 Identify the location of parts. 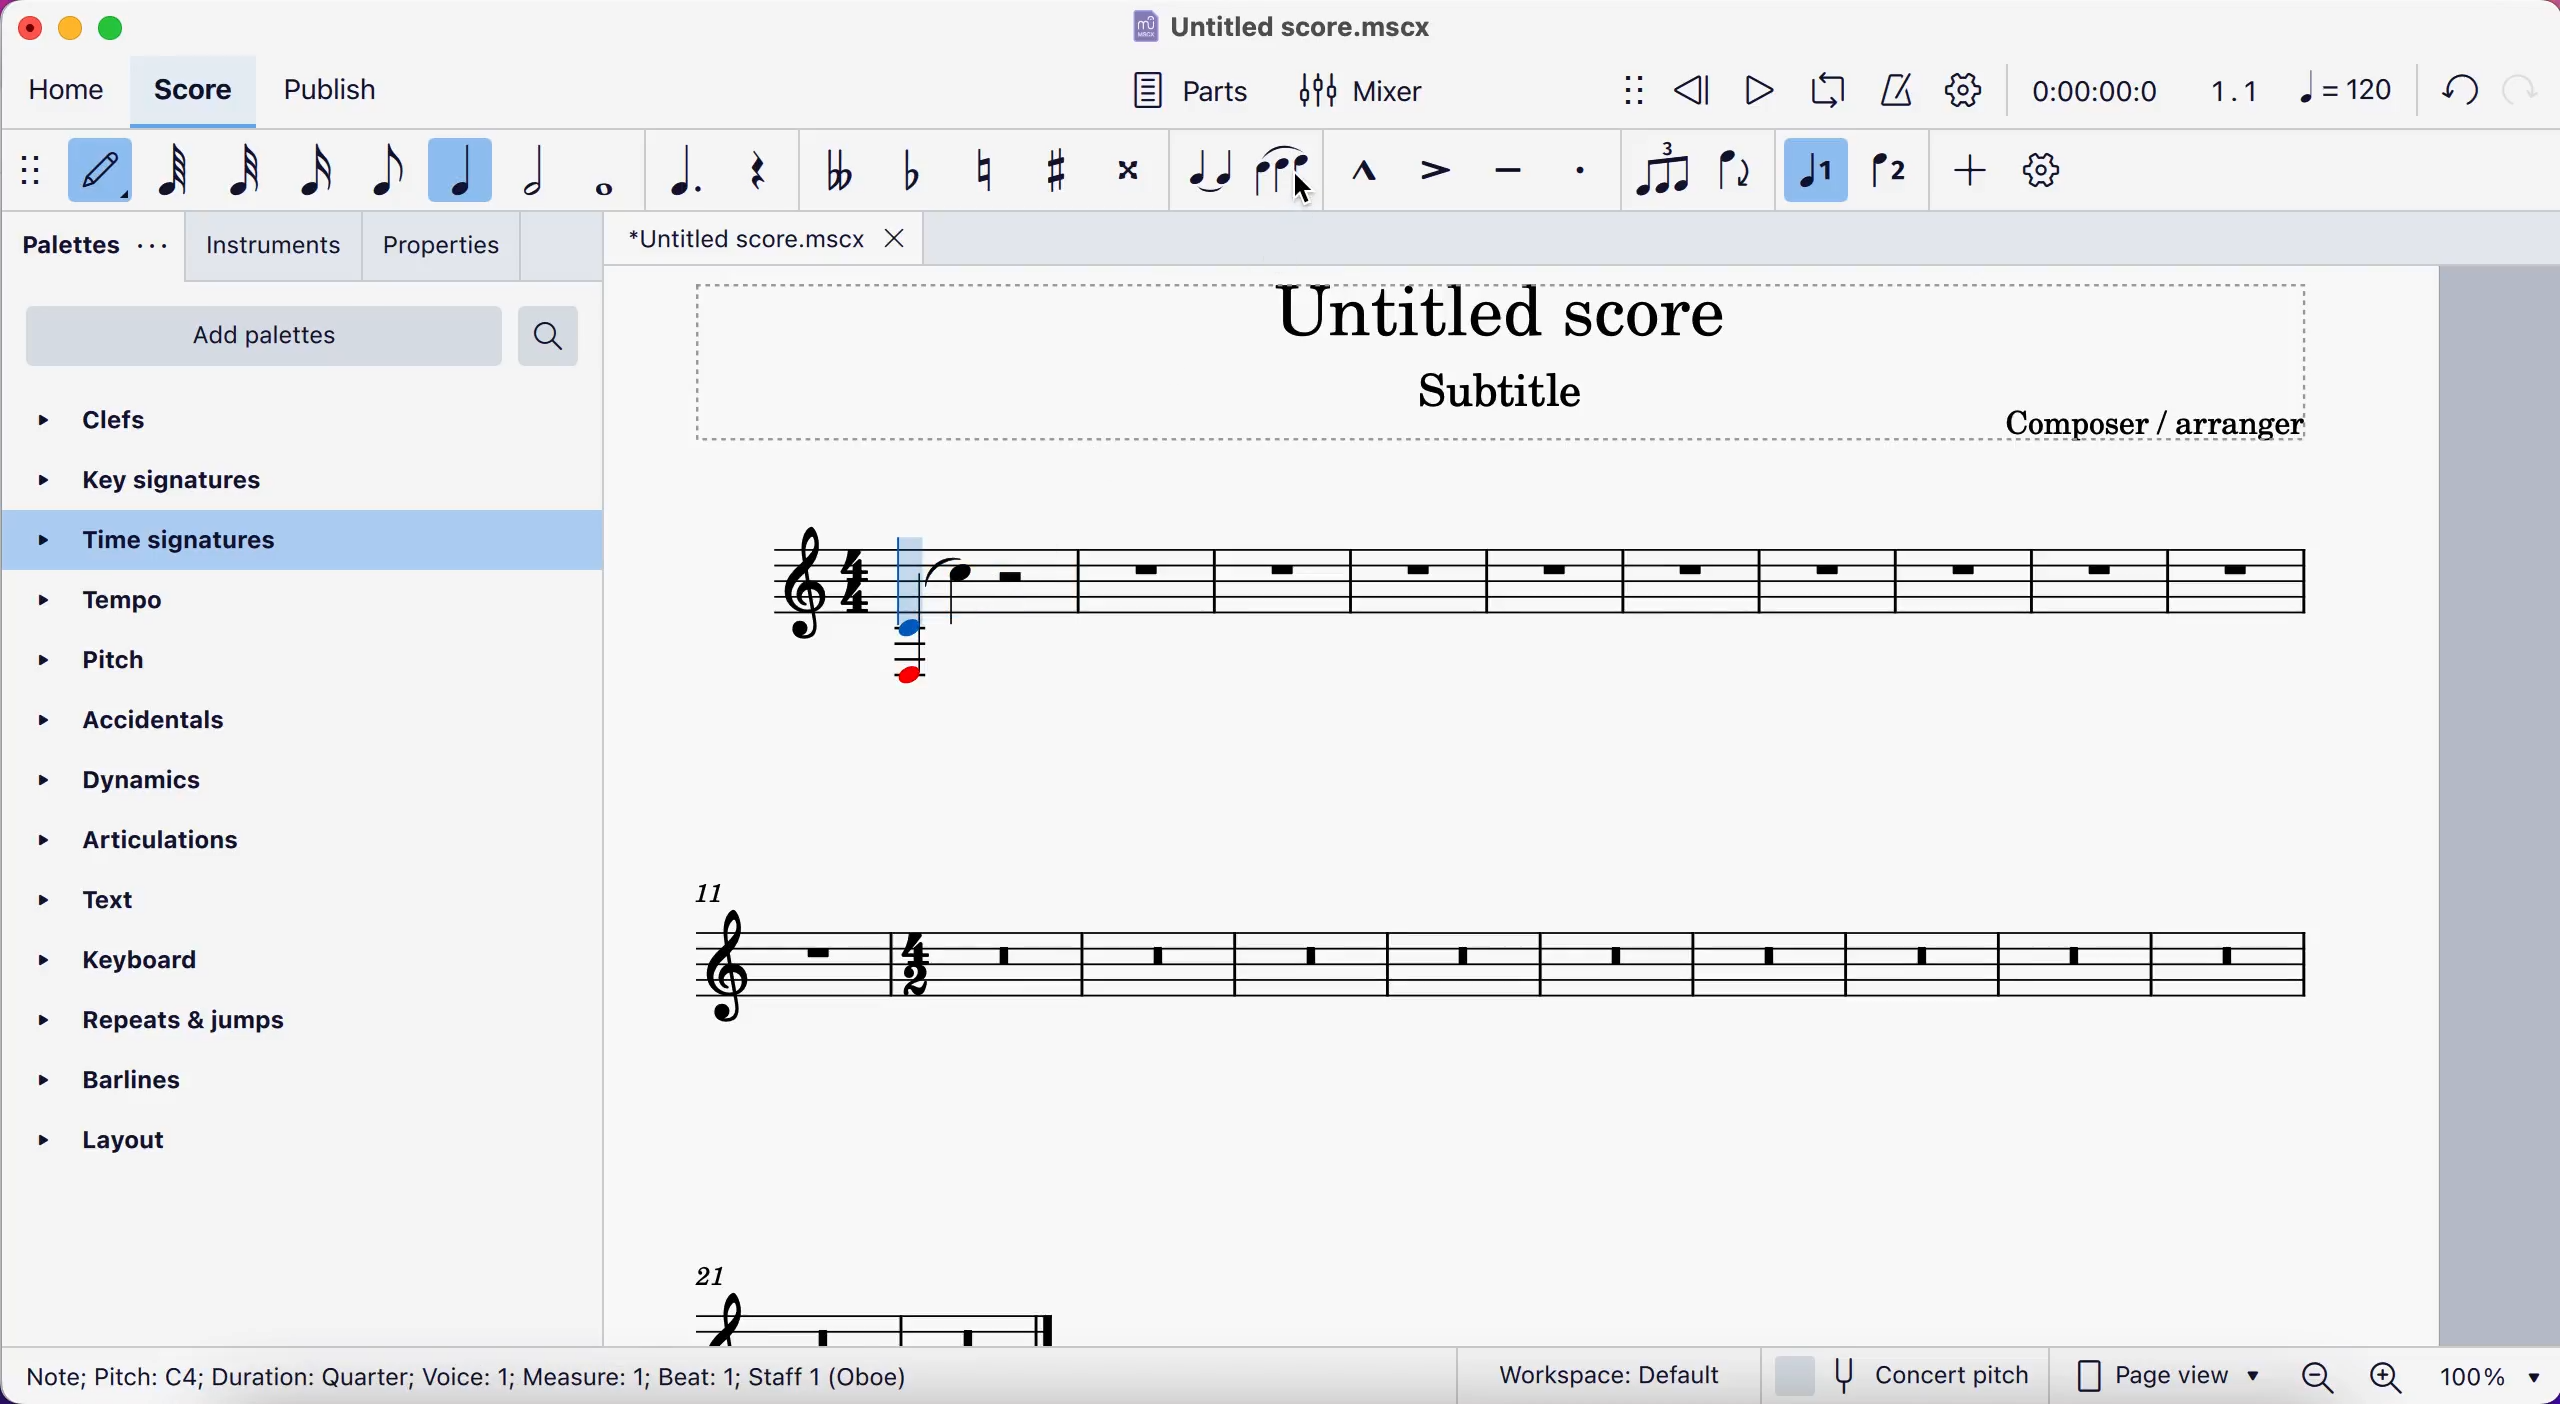
(1205, 95).